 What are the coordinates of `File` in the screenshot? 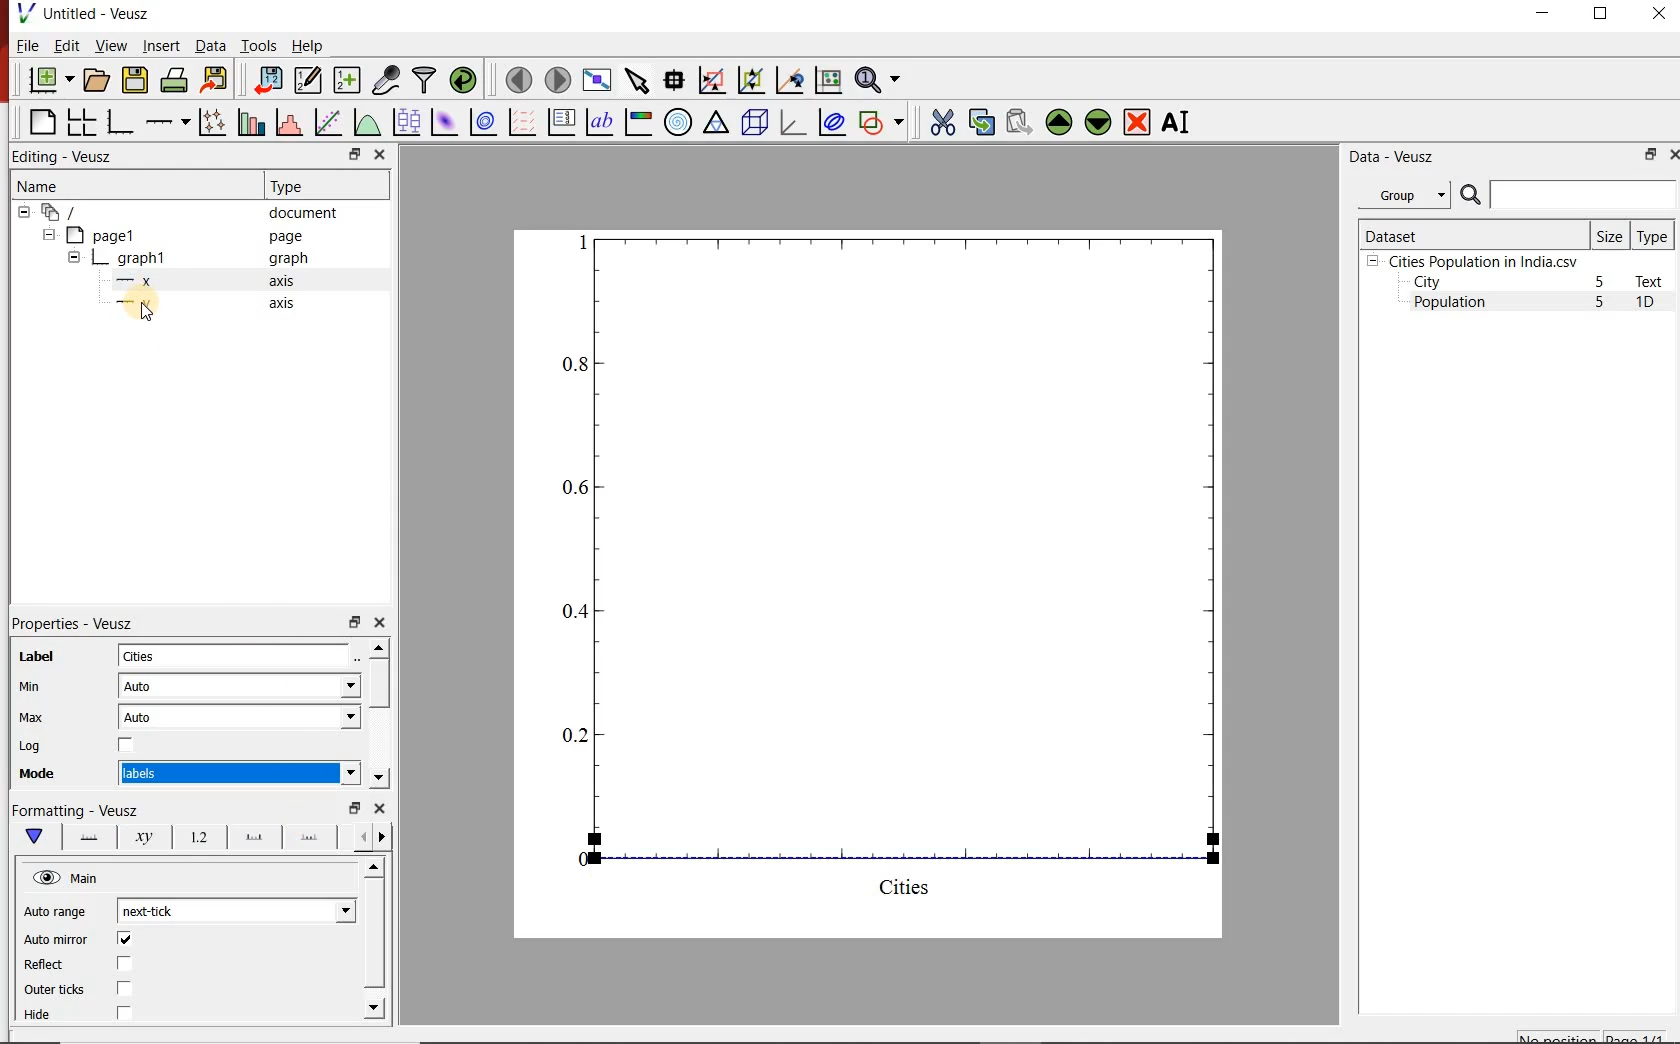 It's located at (28, 45).